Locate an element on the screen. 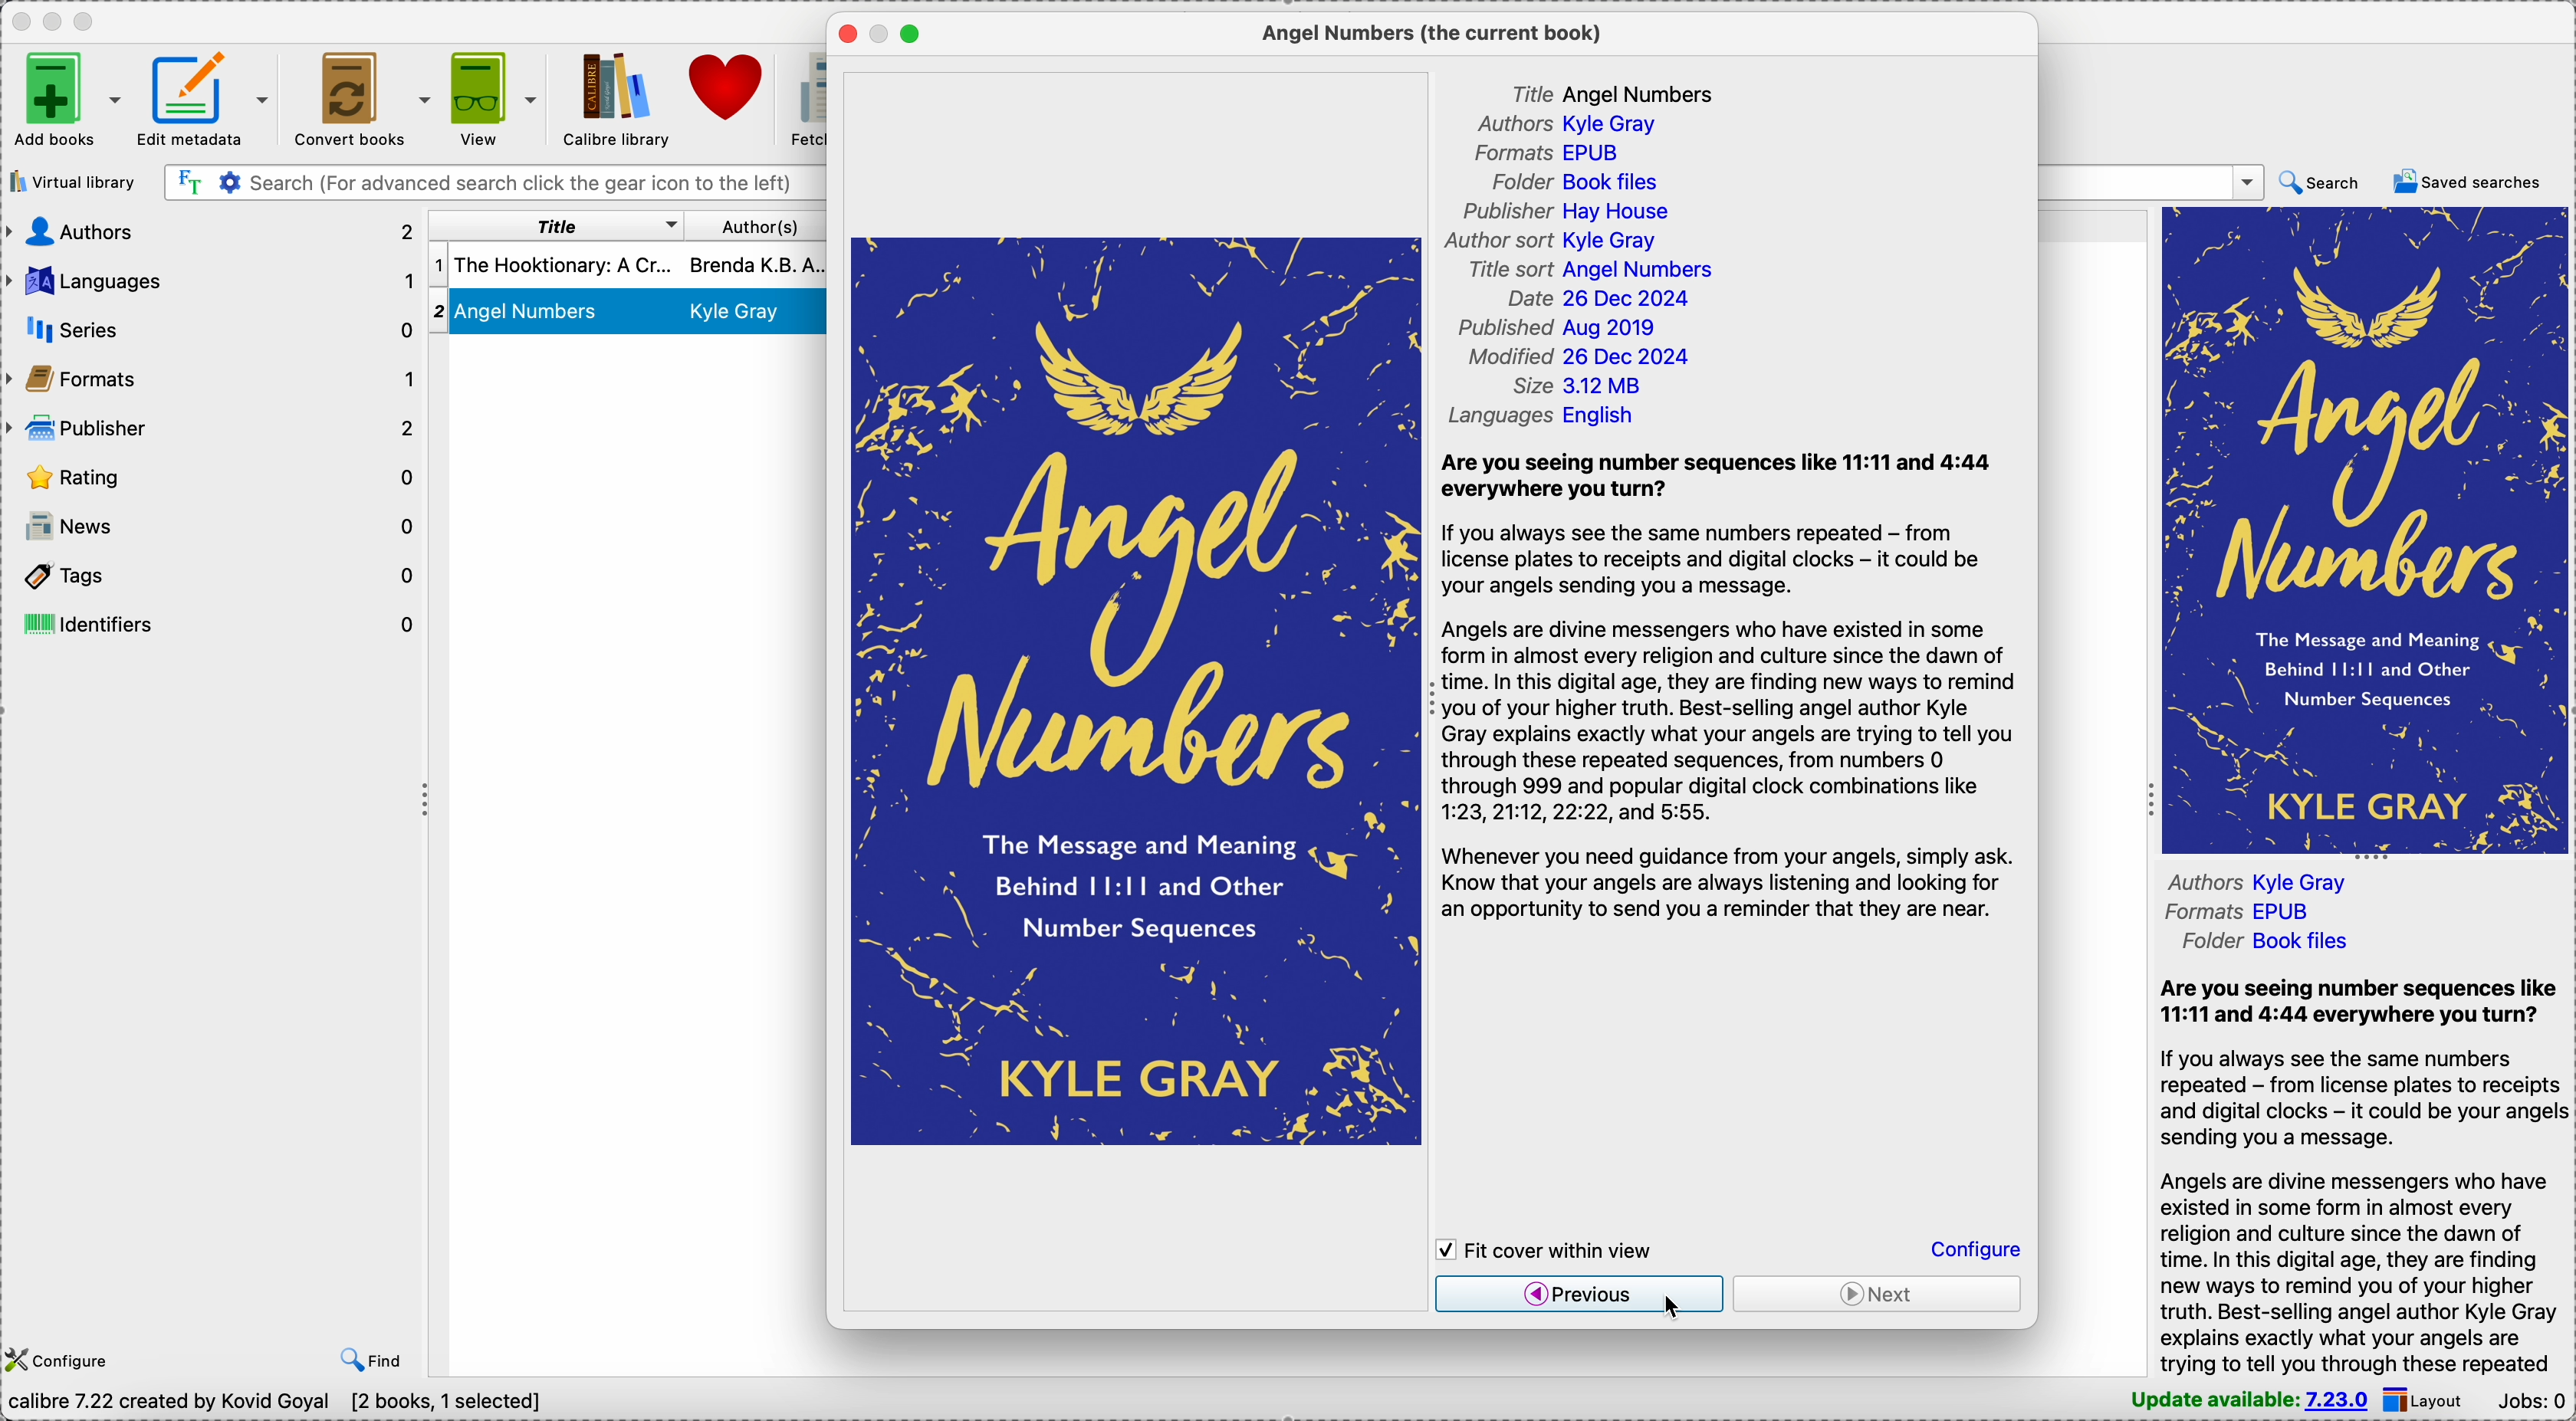  Language is located at coordinates (1538, 420).